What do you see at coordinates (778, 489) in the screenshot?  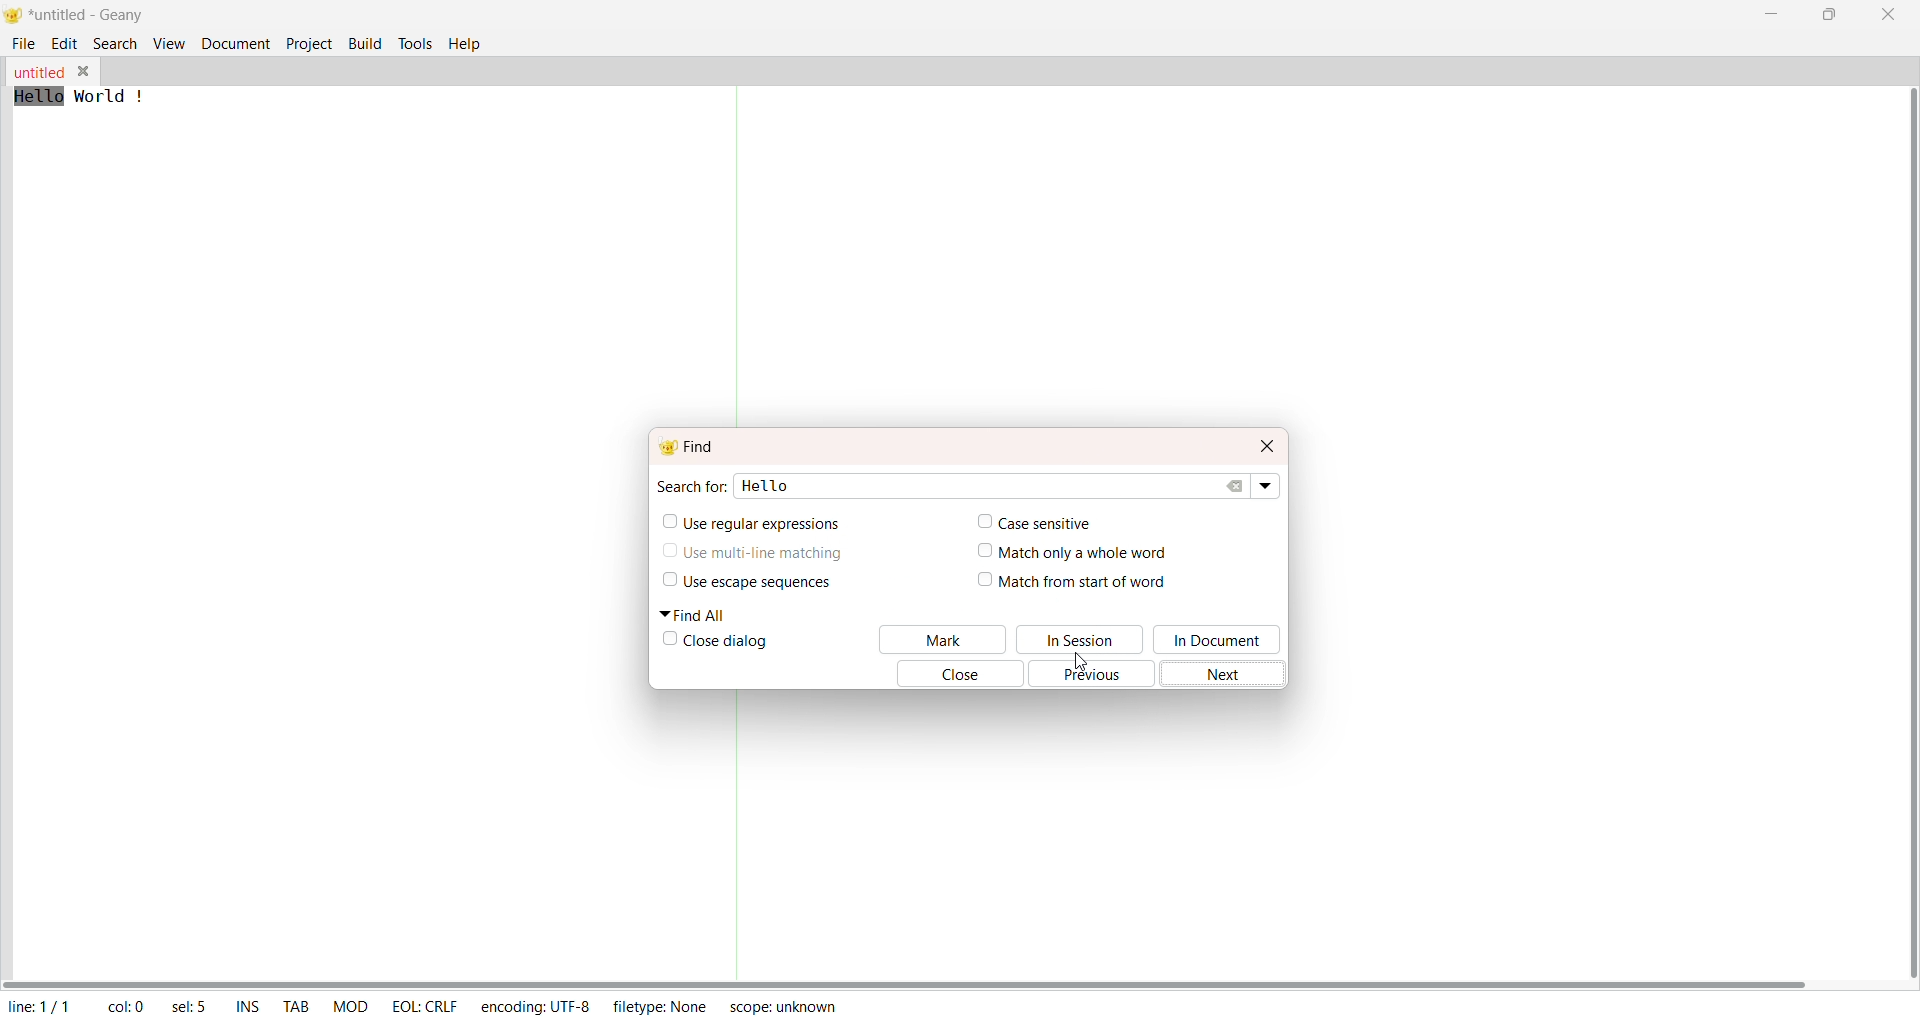 I see `Hello` at bounding box center [778, 489].